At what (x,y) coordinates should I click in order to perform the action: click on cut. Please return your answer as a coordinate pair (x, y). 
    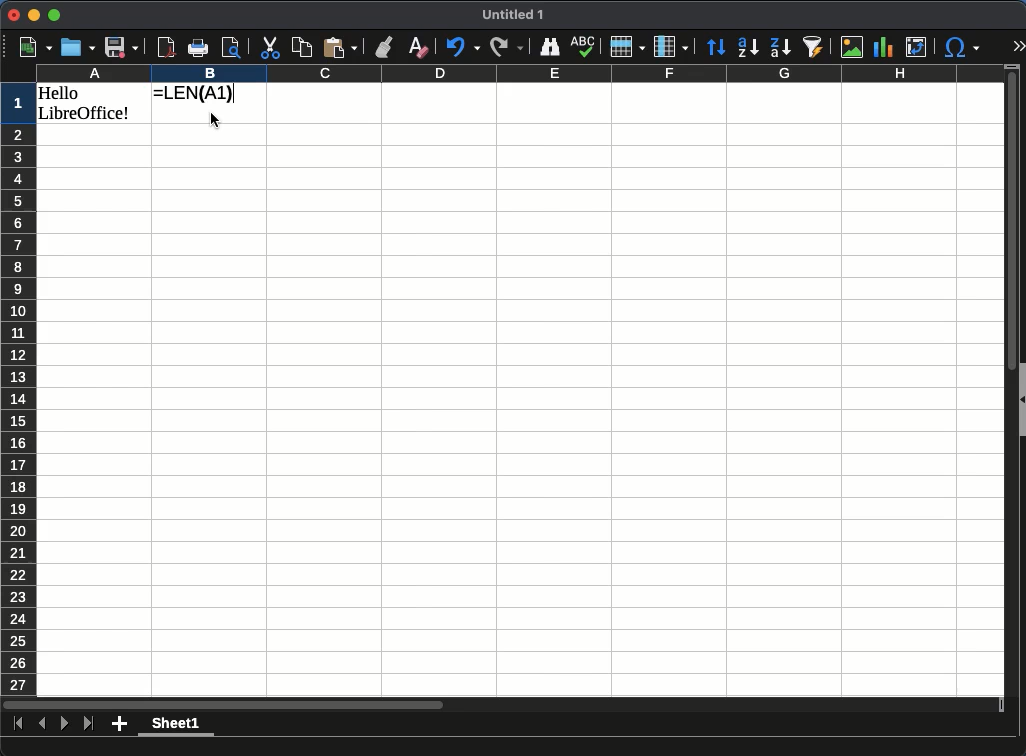
    Looking at the image, I should click on (268, 47).